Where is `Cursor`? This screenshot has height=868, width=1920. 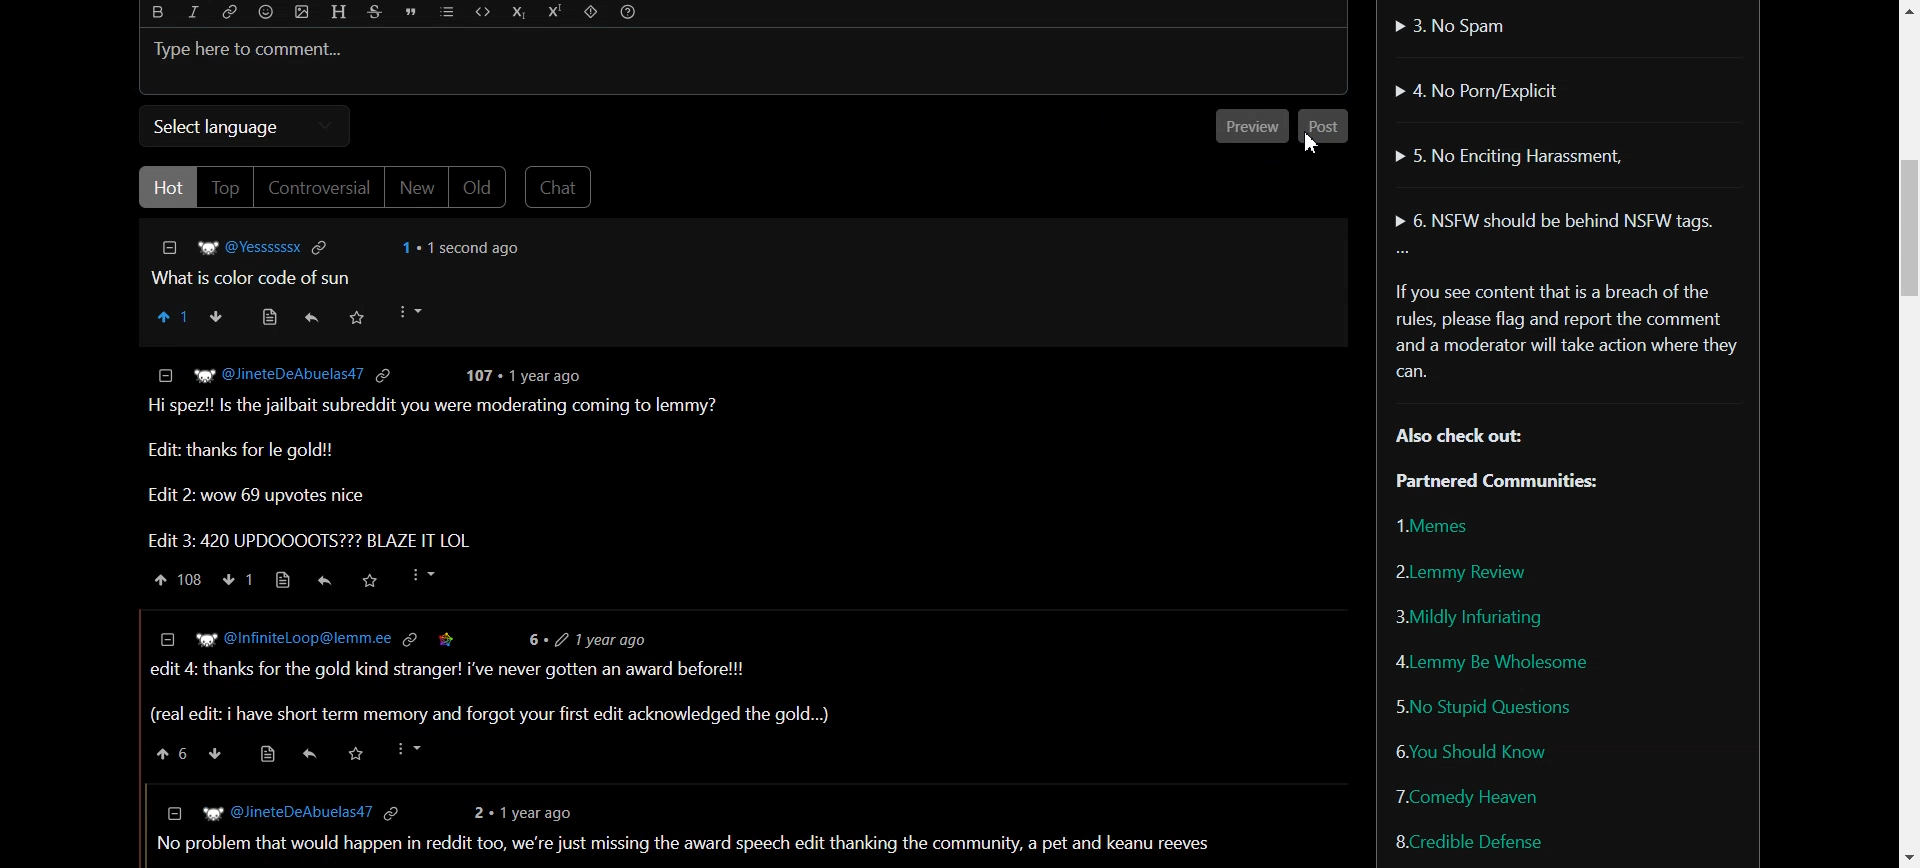 Cursor is located at coordinates (1312, 145).